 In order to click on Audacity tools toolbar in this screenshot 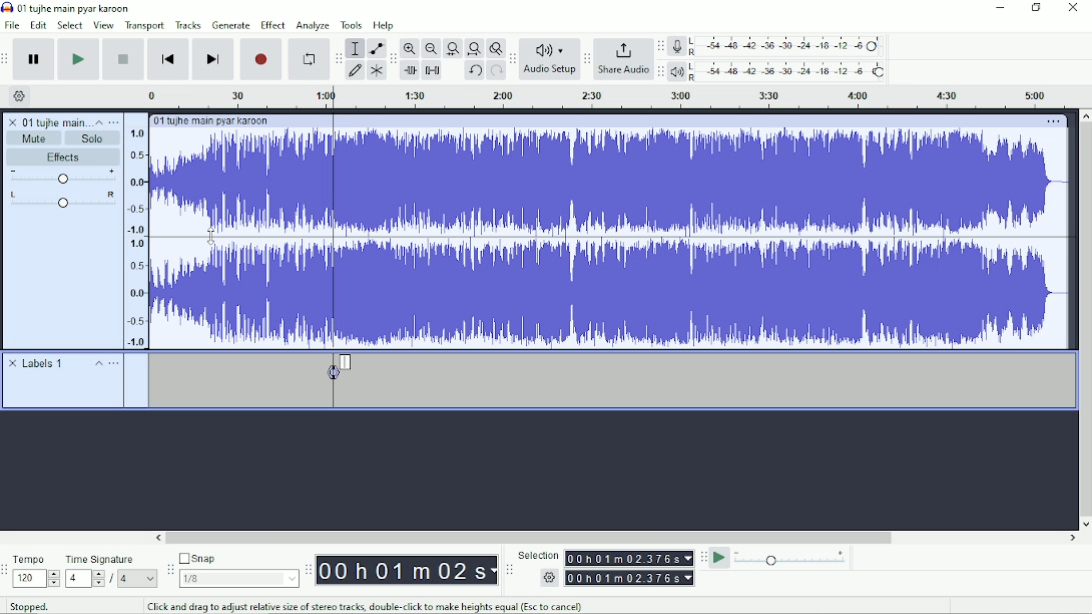, I will do `click(338, 58)`.